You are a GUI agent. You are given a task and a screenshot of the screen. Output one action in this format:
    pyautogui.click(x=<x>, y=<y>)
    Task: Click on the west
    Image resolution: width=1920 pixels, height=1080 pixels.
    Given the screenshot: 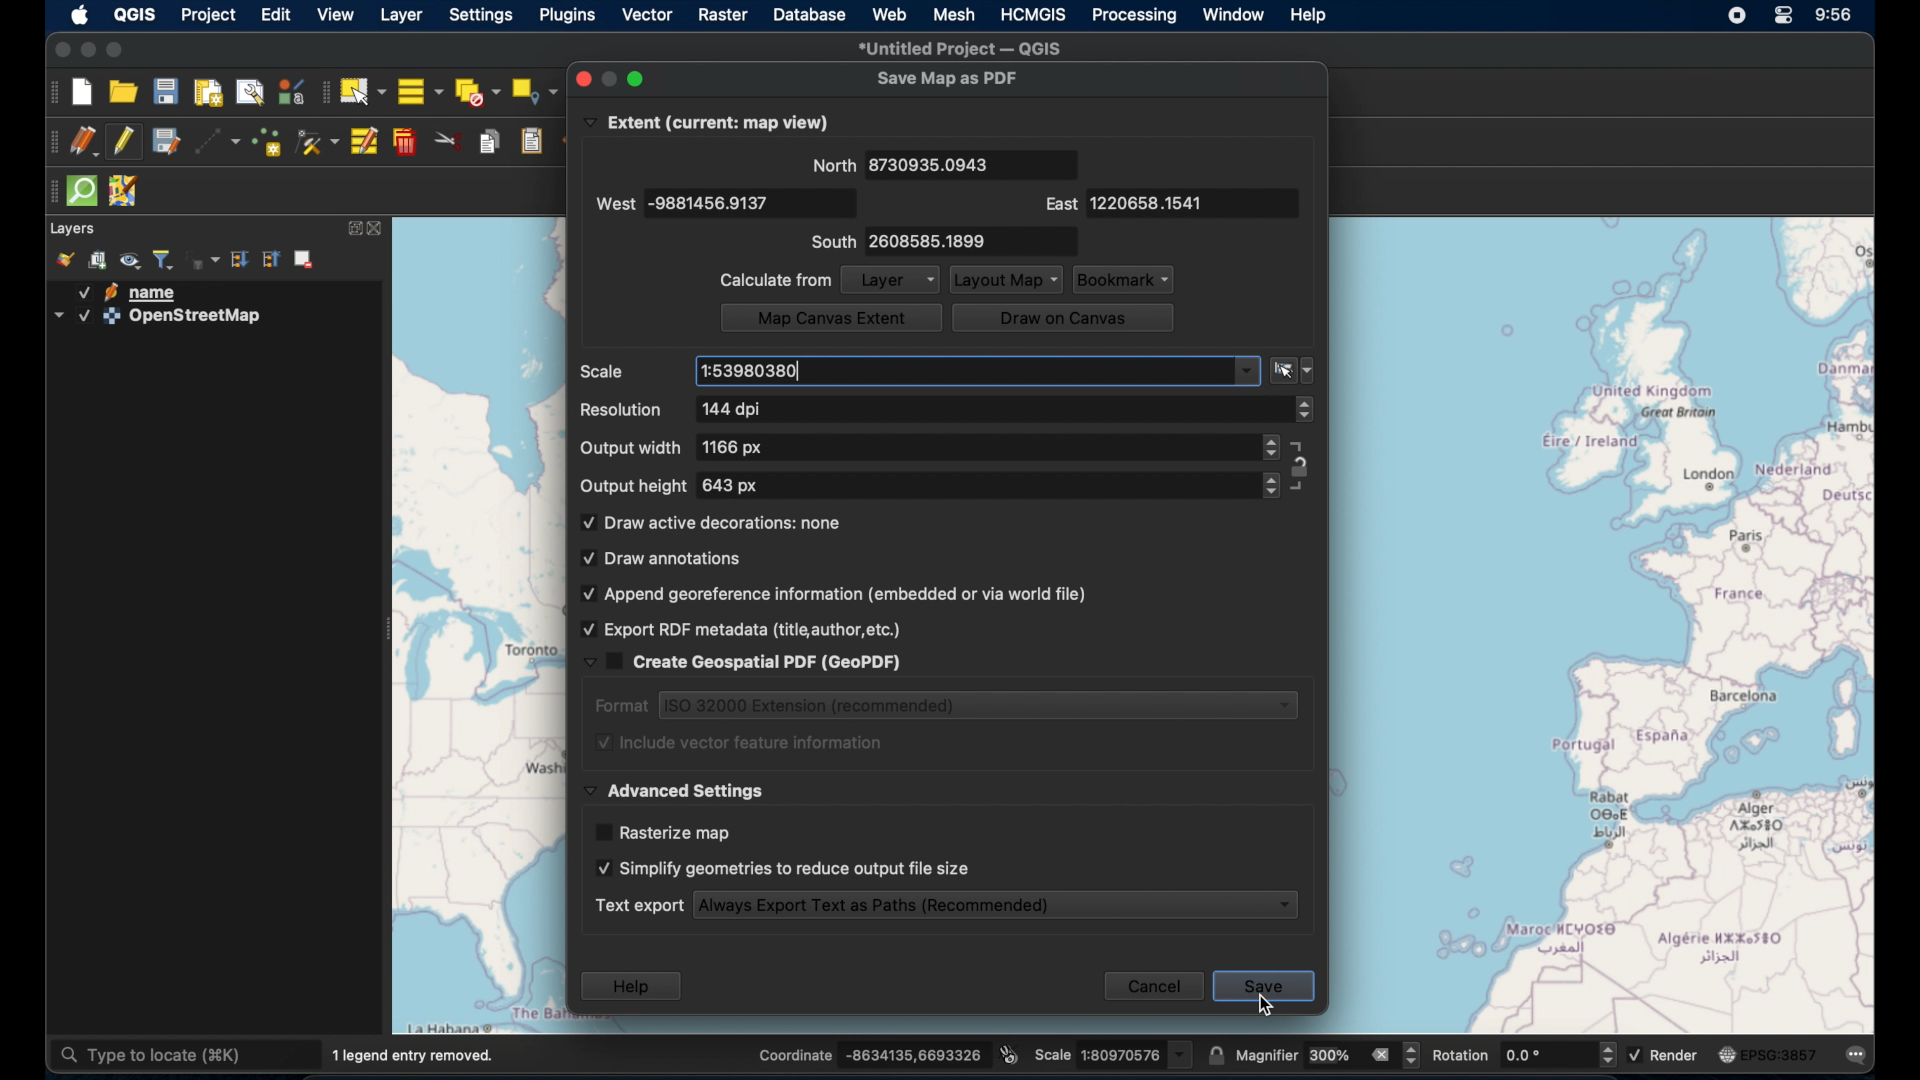 What is the action you would take?
    pyautogui.click(x=617, y=204)
    